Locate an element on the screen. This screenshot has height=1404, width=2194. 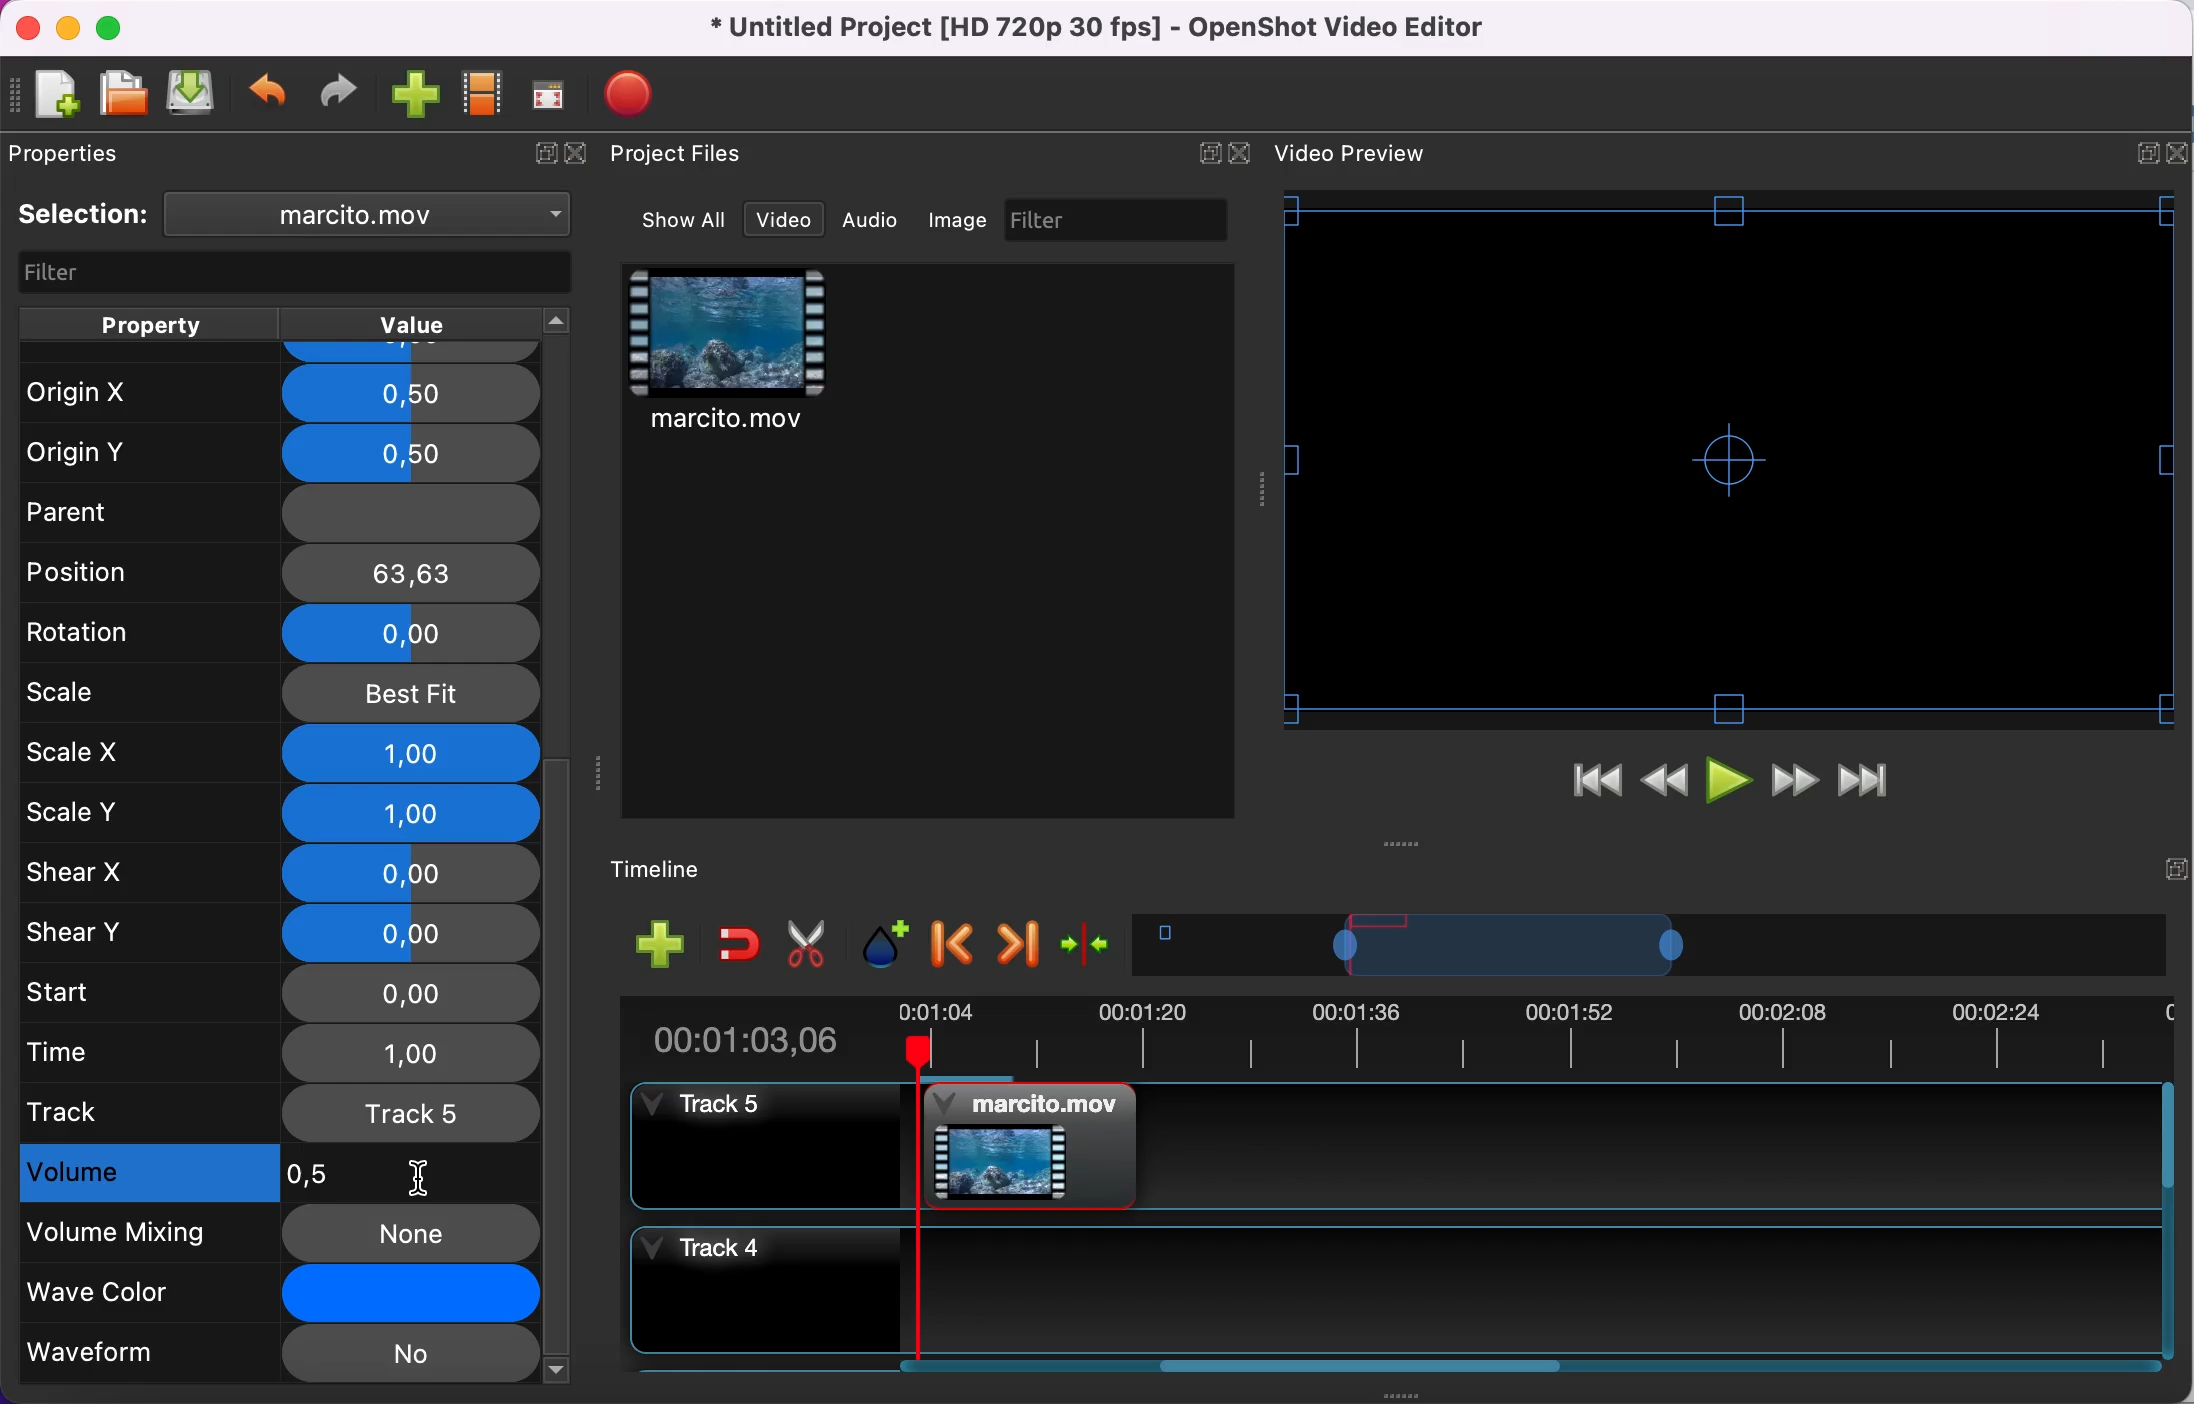
cursor is located at coordinates (418, 1176).